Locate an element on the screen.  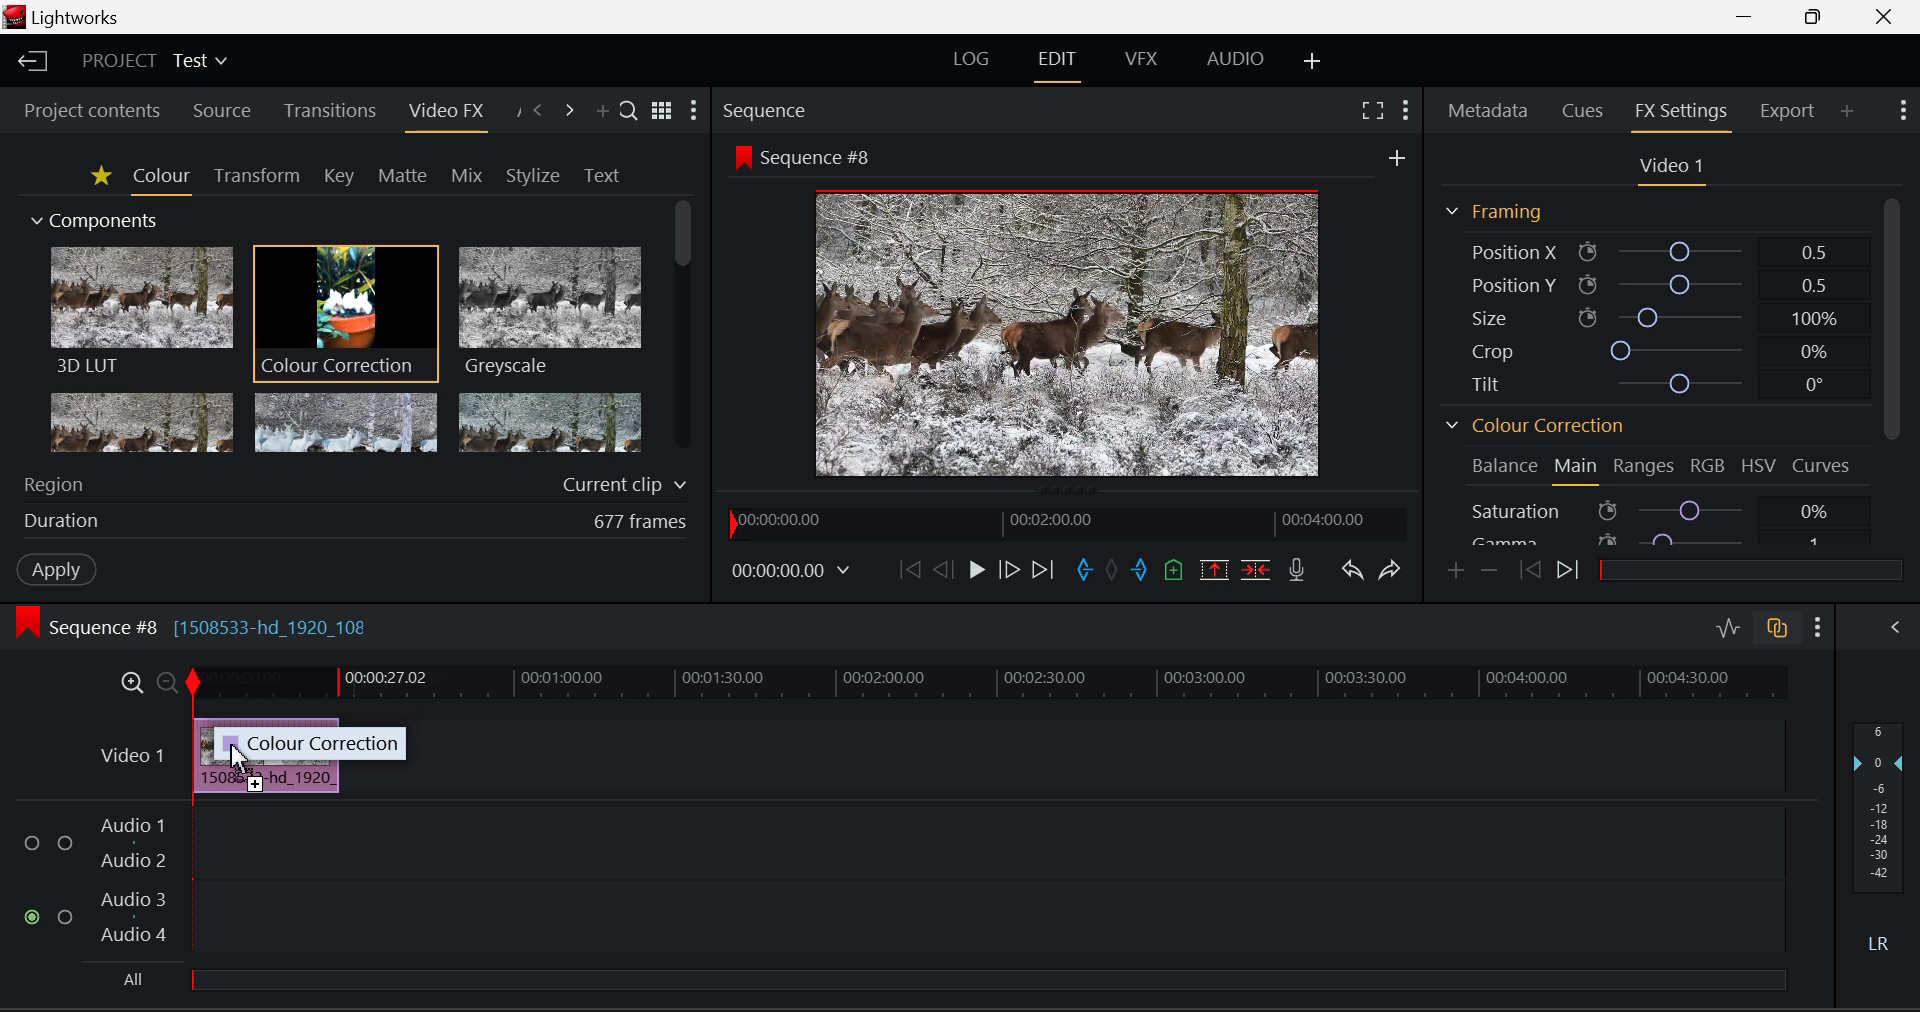
Play is located at coordinates (974, 572).